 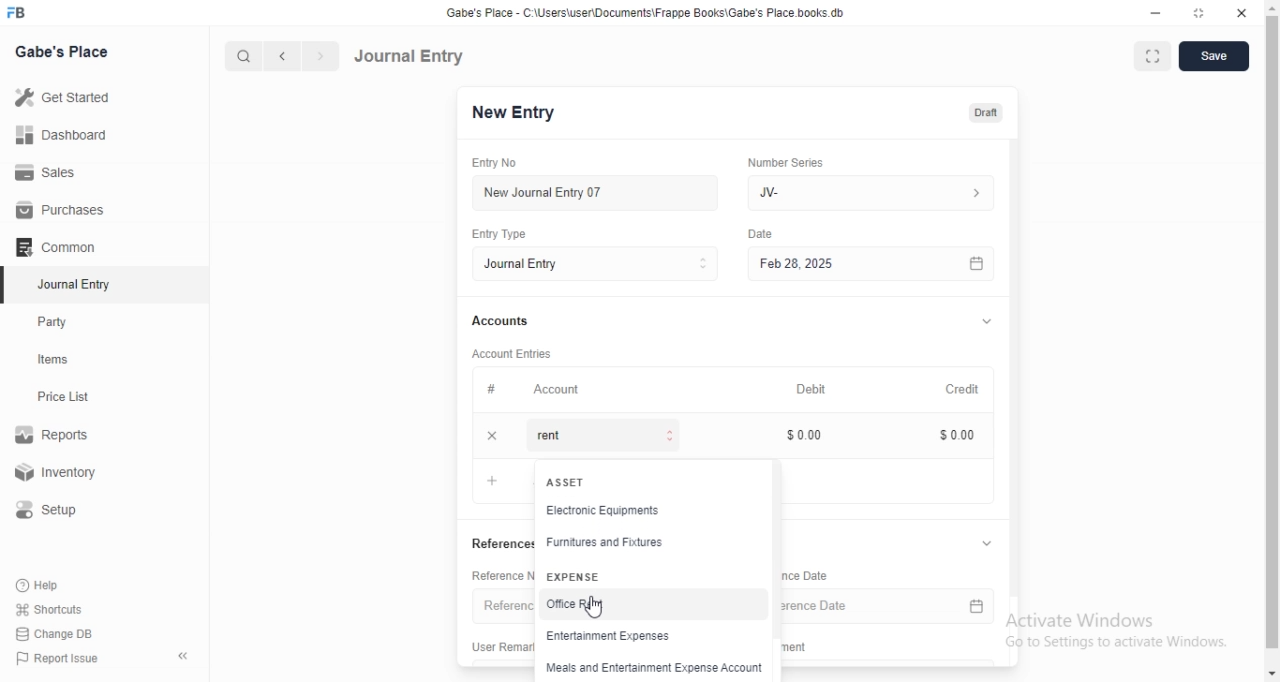 What do you see at coordinates (653, 12) in the screenshot?
I see `‘Gabe's Place - C\UsersiuserDocuments\Frappe Books\Gabe's Place books db` at bounding box center [653, 12].